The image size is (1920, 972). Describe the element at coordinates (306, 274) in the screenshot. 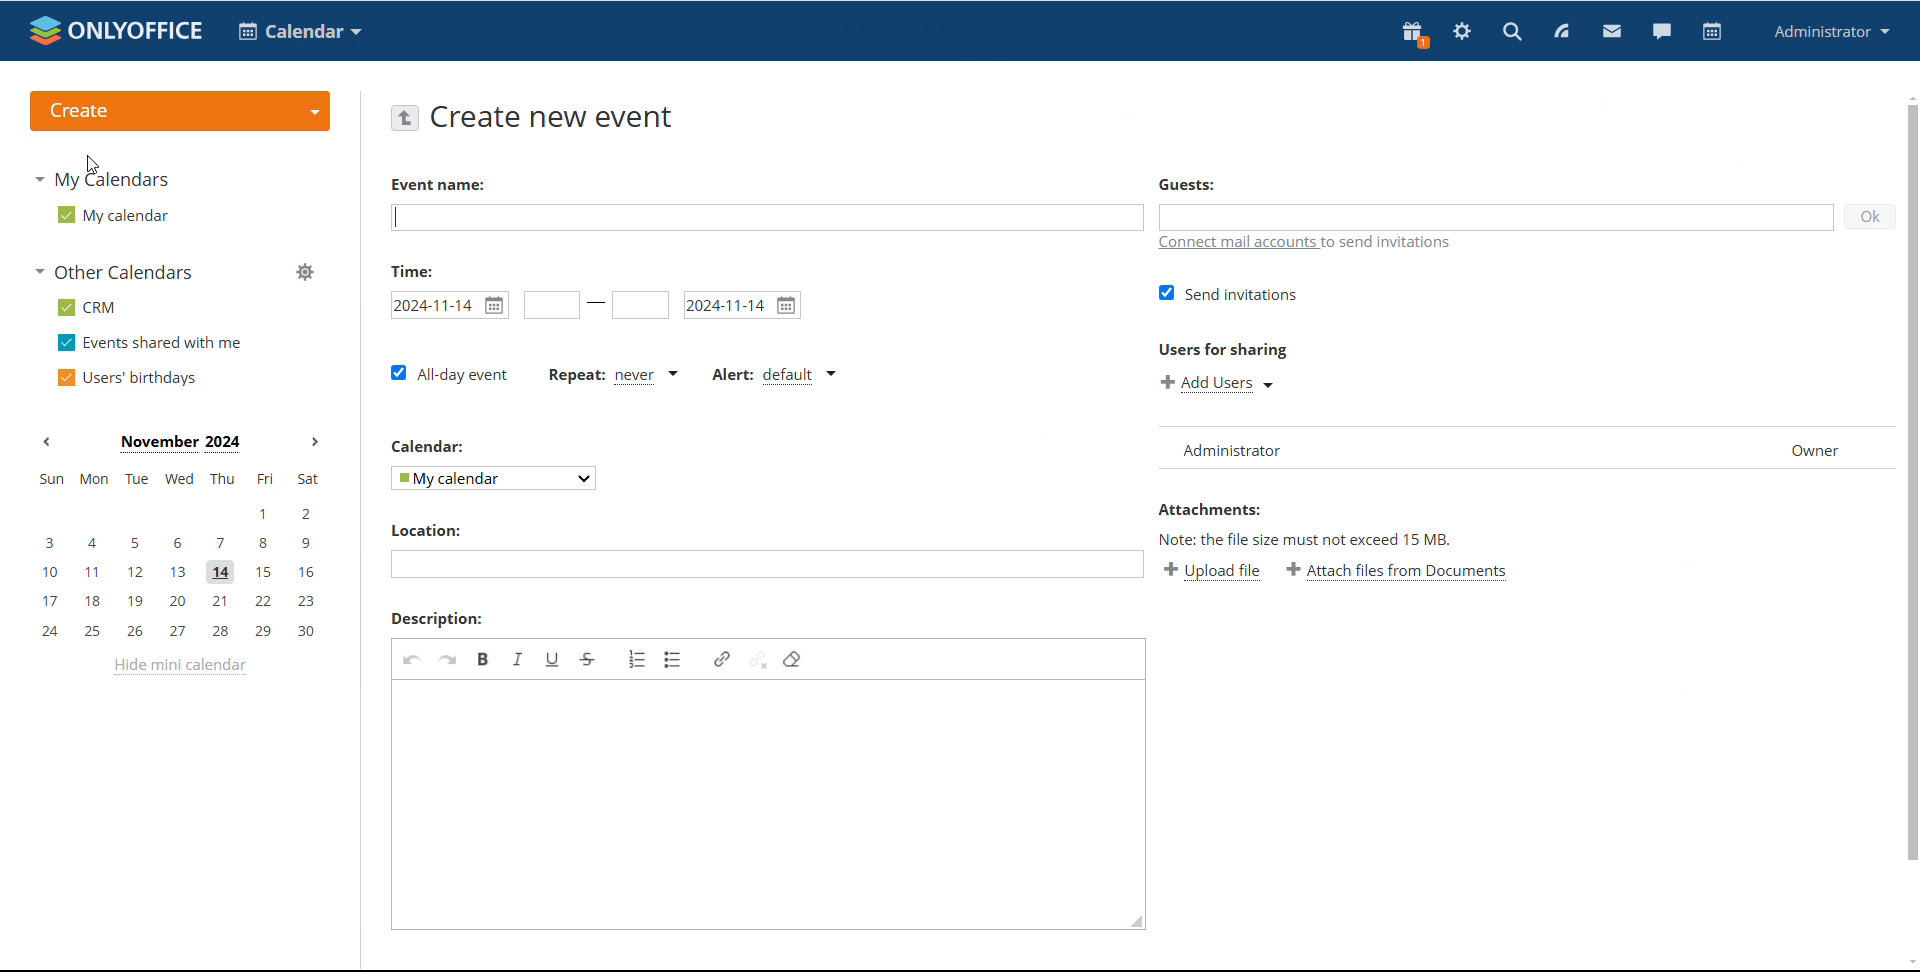

I see `manage` at that location.